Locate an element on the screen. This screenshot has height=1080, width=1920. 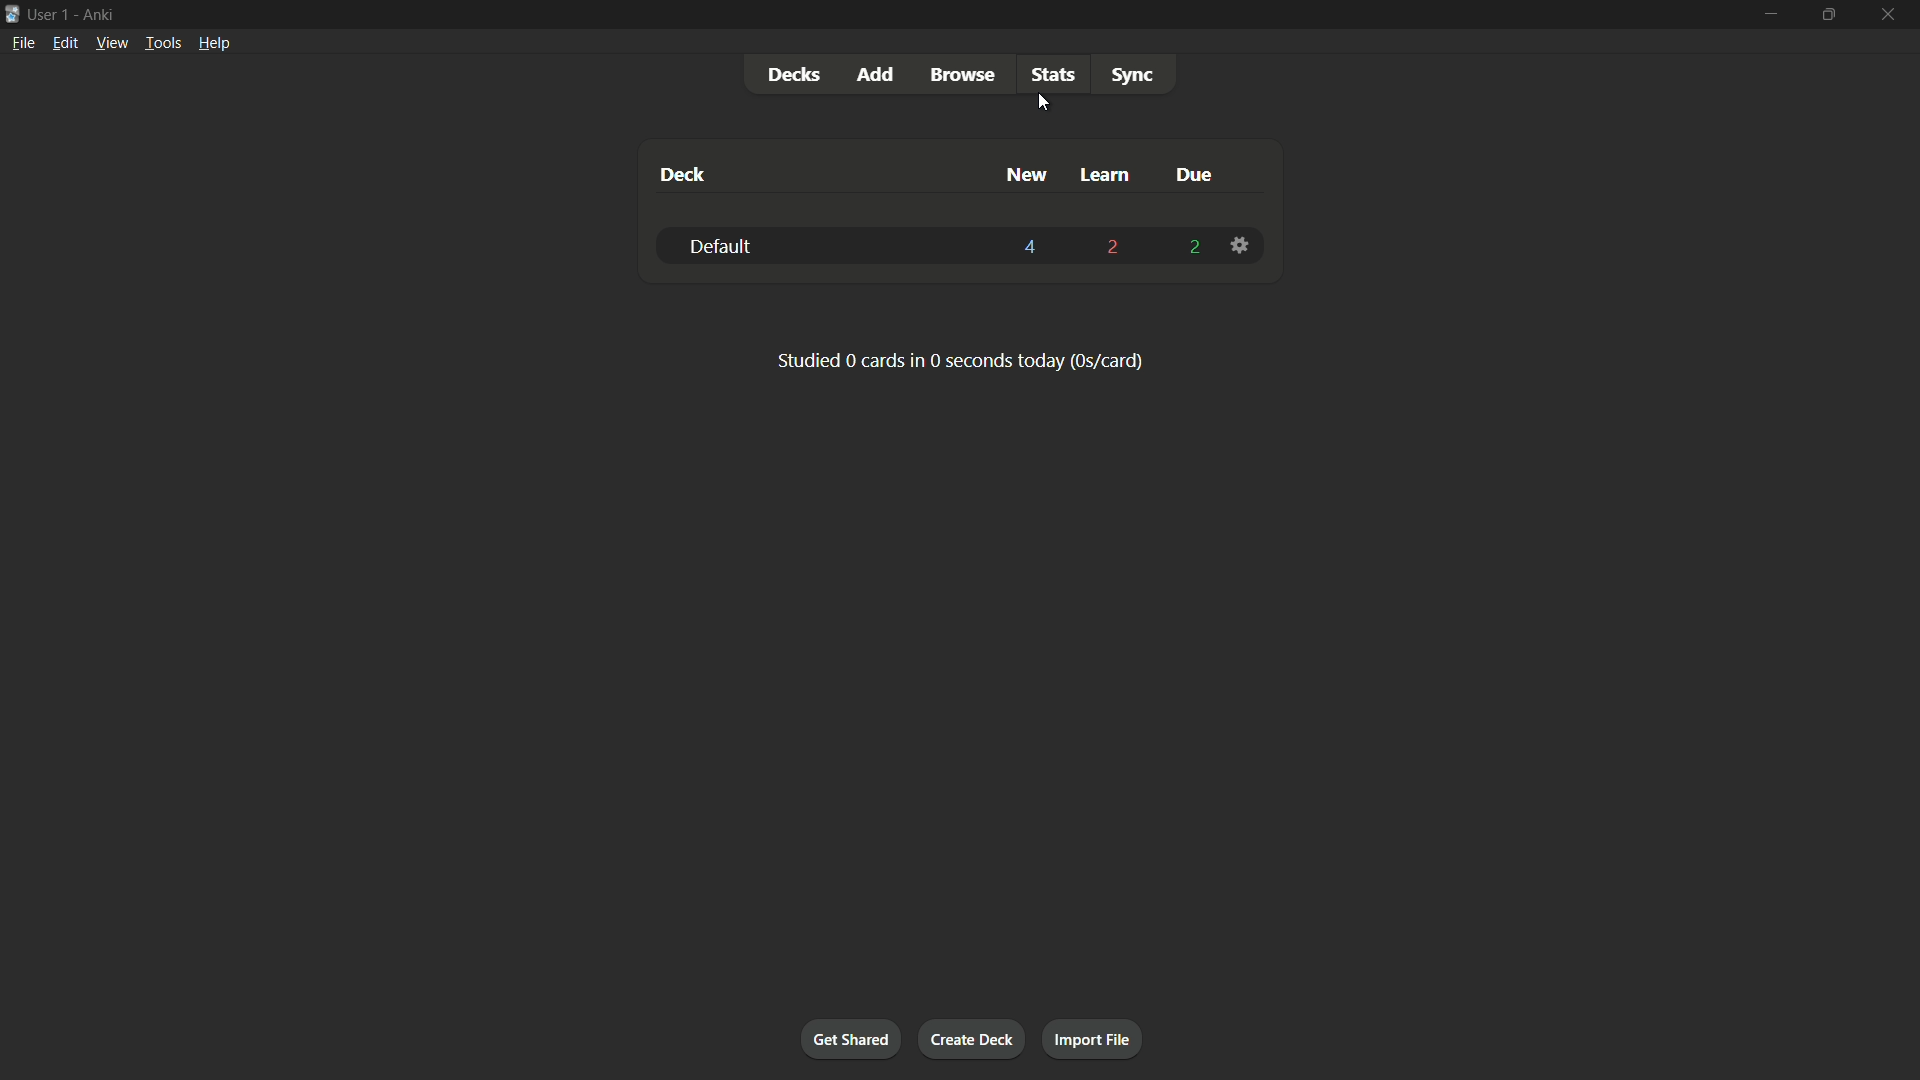
help menu is located at coordinates (216, 43).